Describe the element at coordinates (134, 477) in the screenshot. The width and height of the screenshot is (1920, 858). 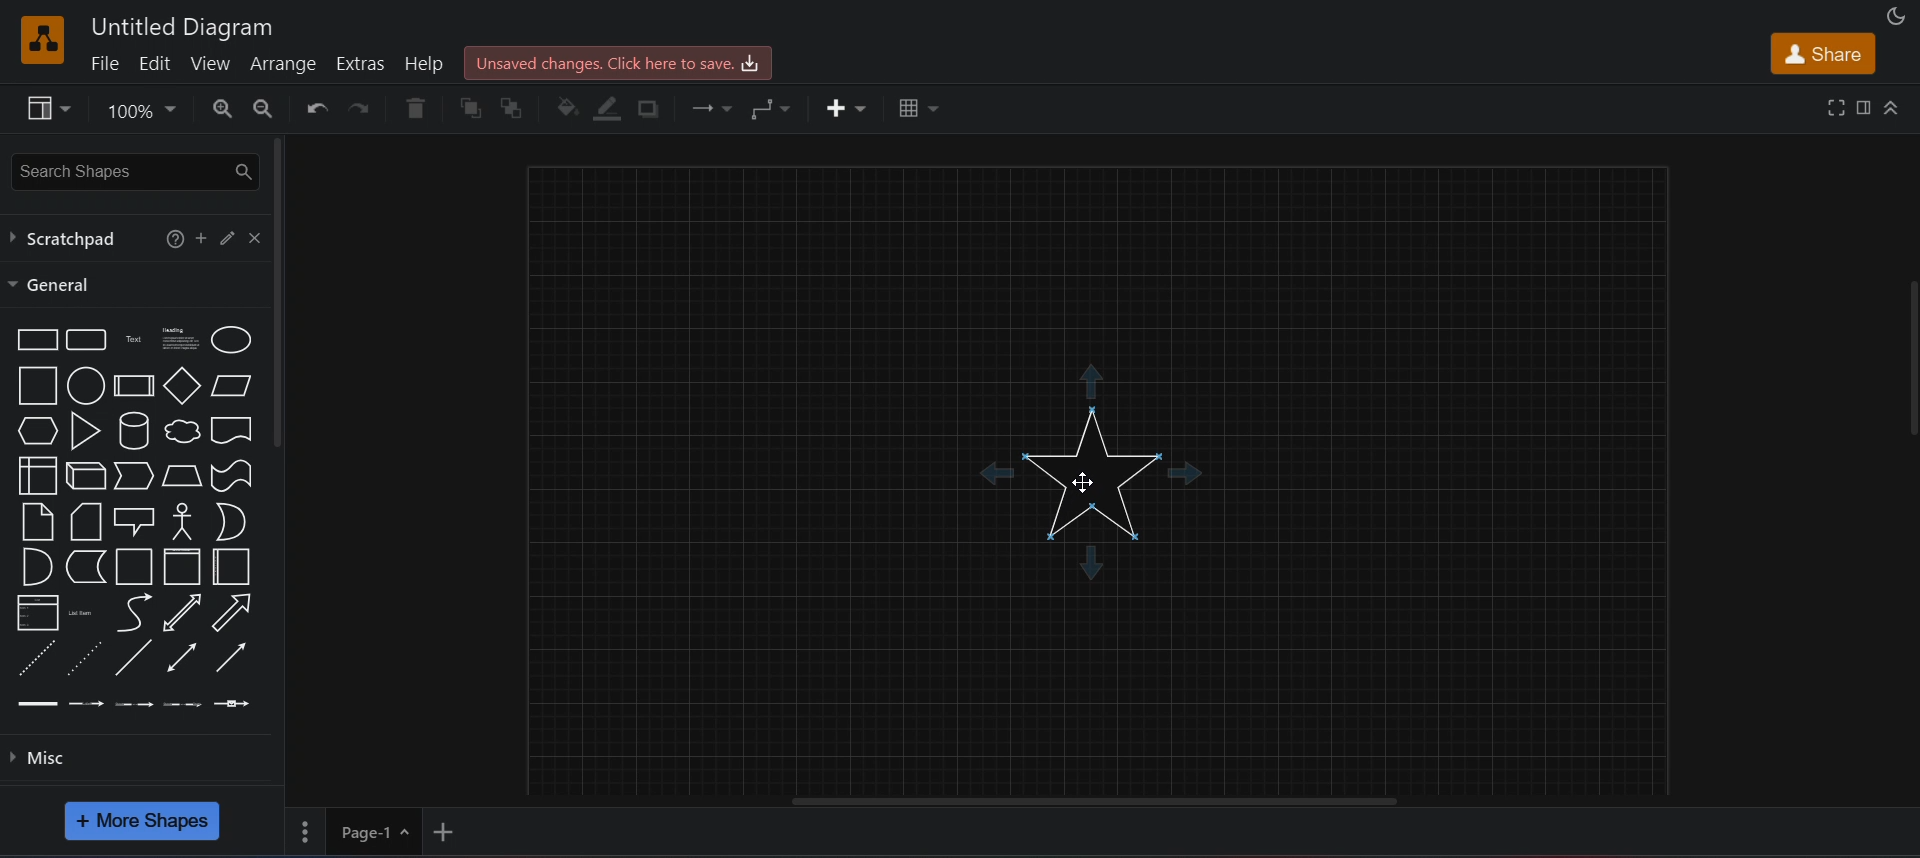
I see `steps` at that location.